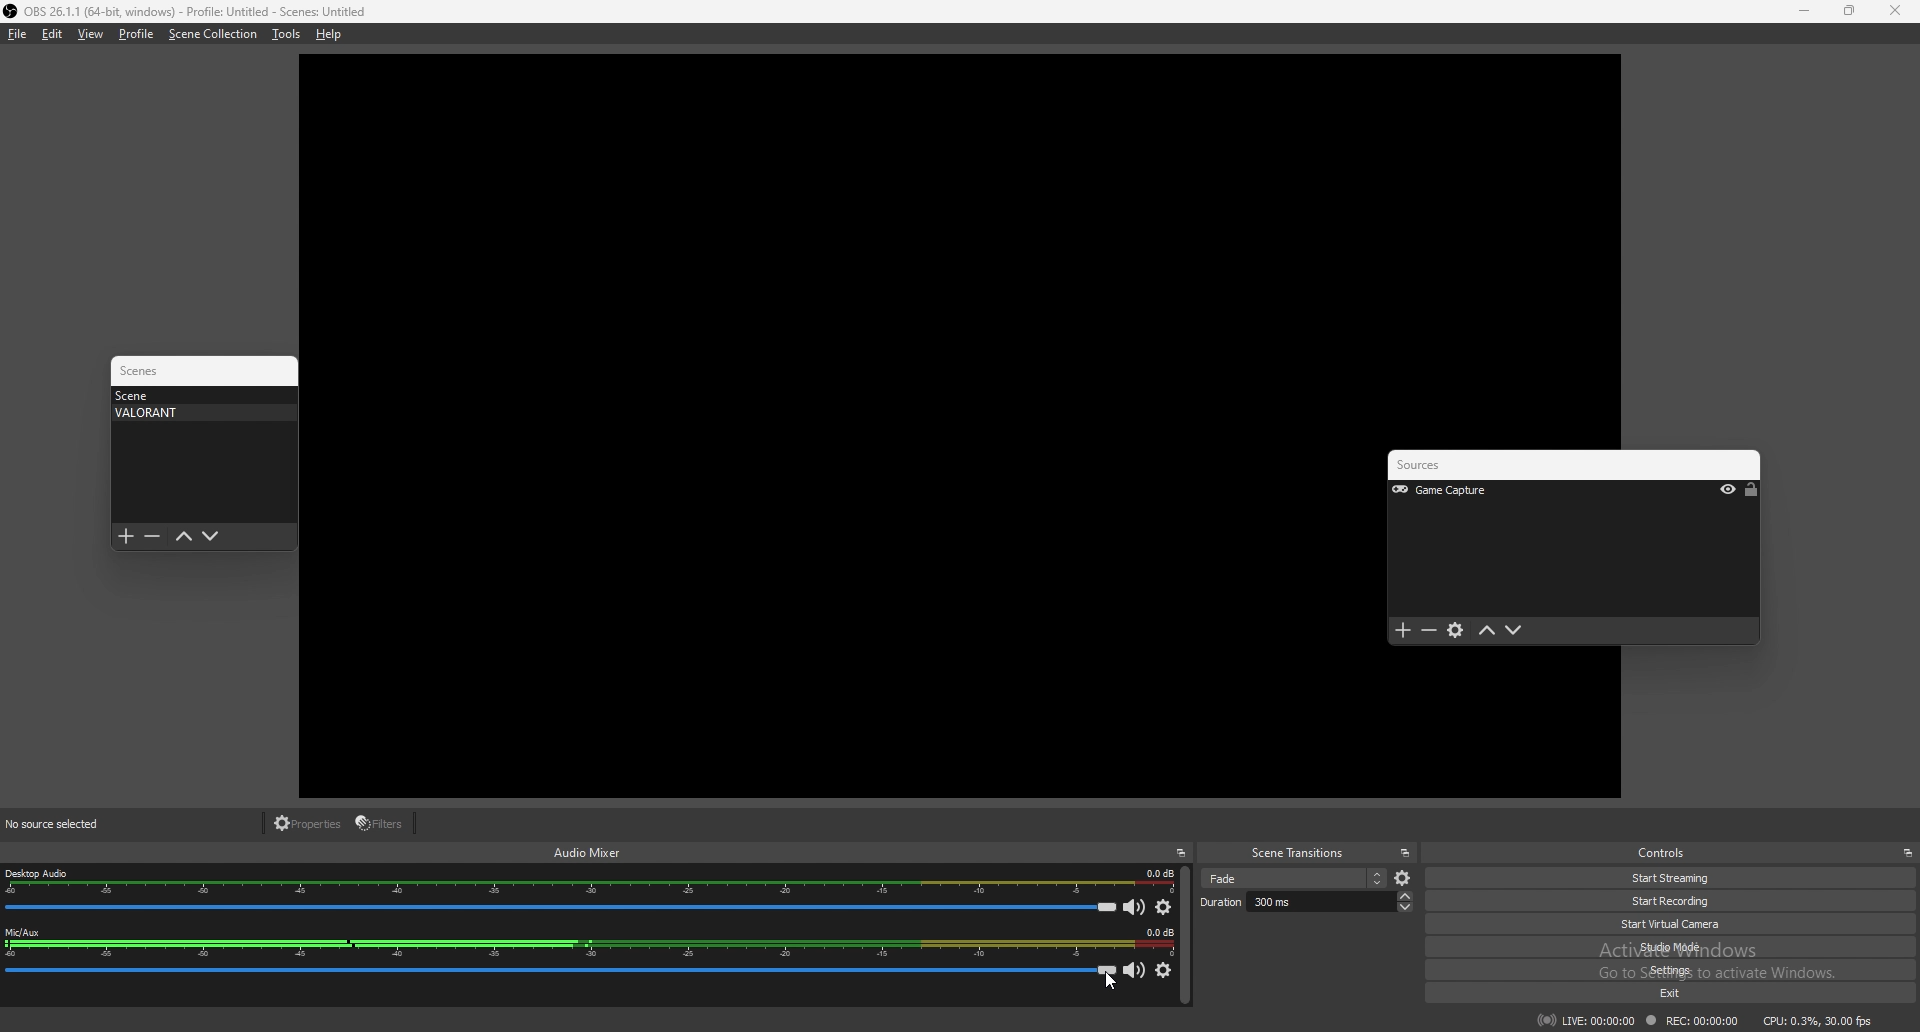  I want to click on move up, so click(183, 537).